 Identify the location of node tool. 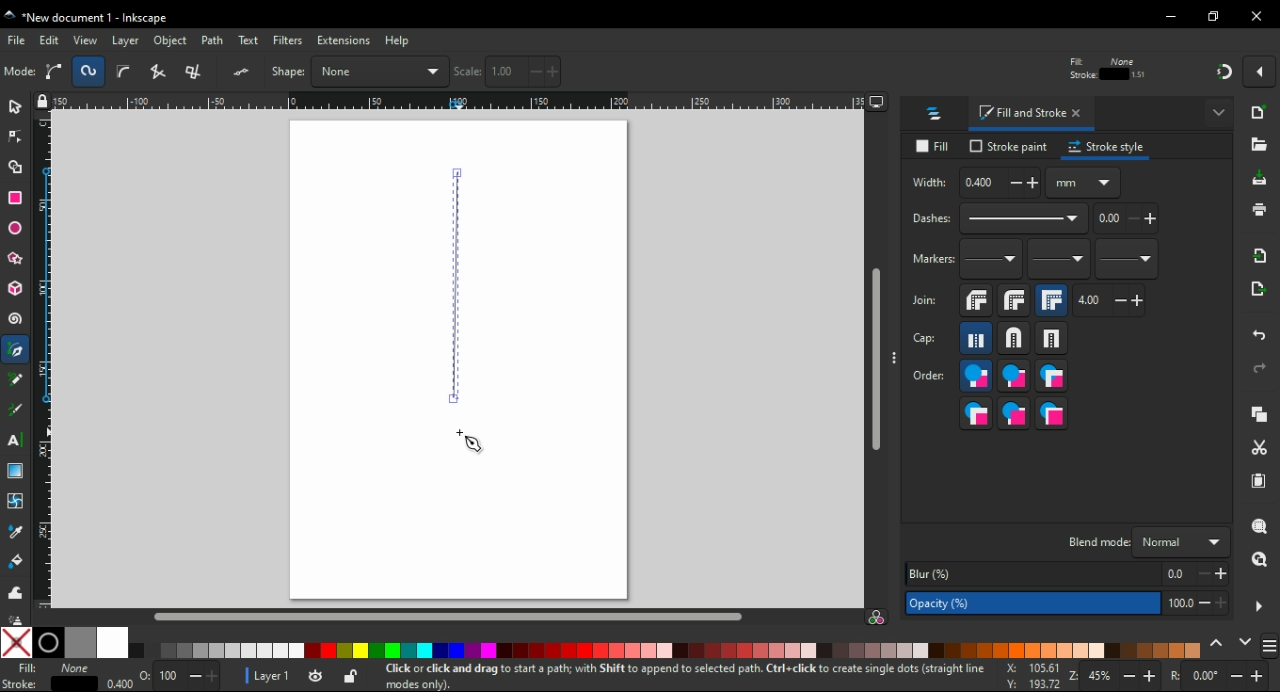
(16, 135).